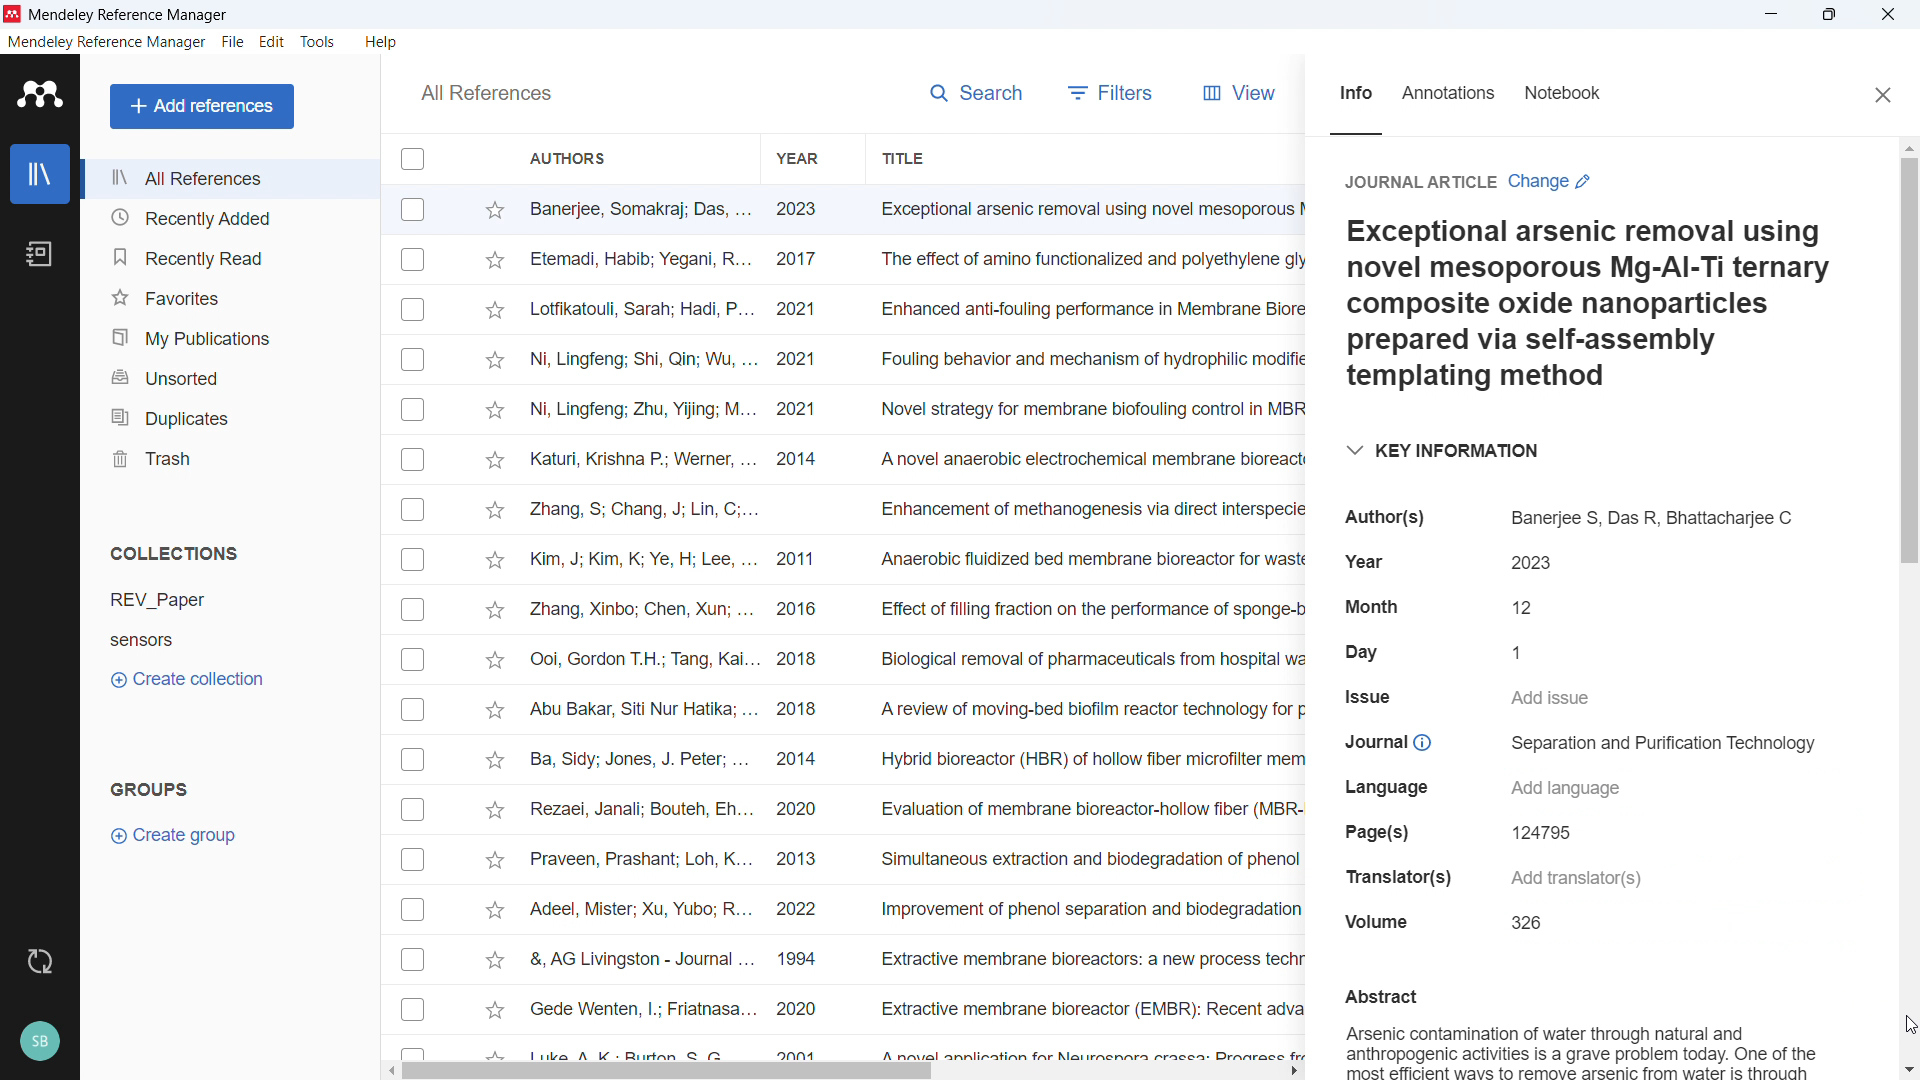  Describe the element at coordinates (671, 1072) in the screenshot. I see `Horizontal scroll bar ` at that location.